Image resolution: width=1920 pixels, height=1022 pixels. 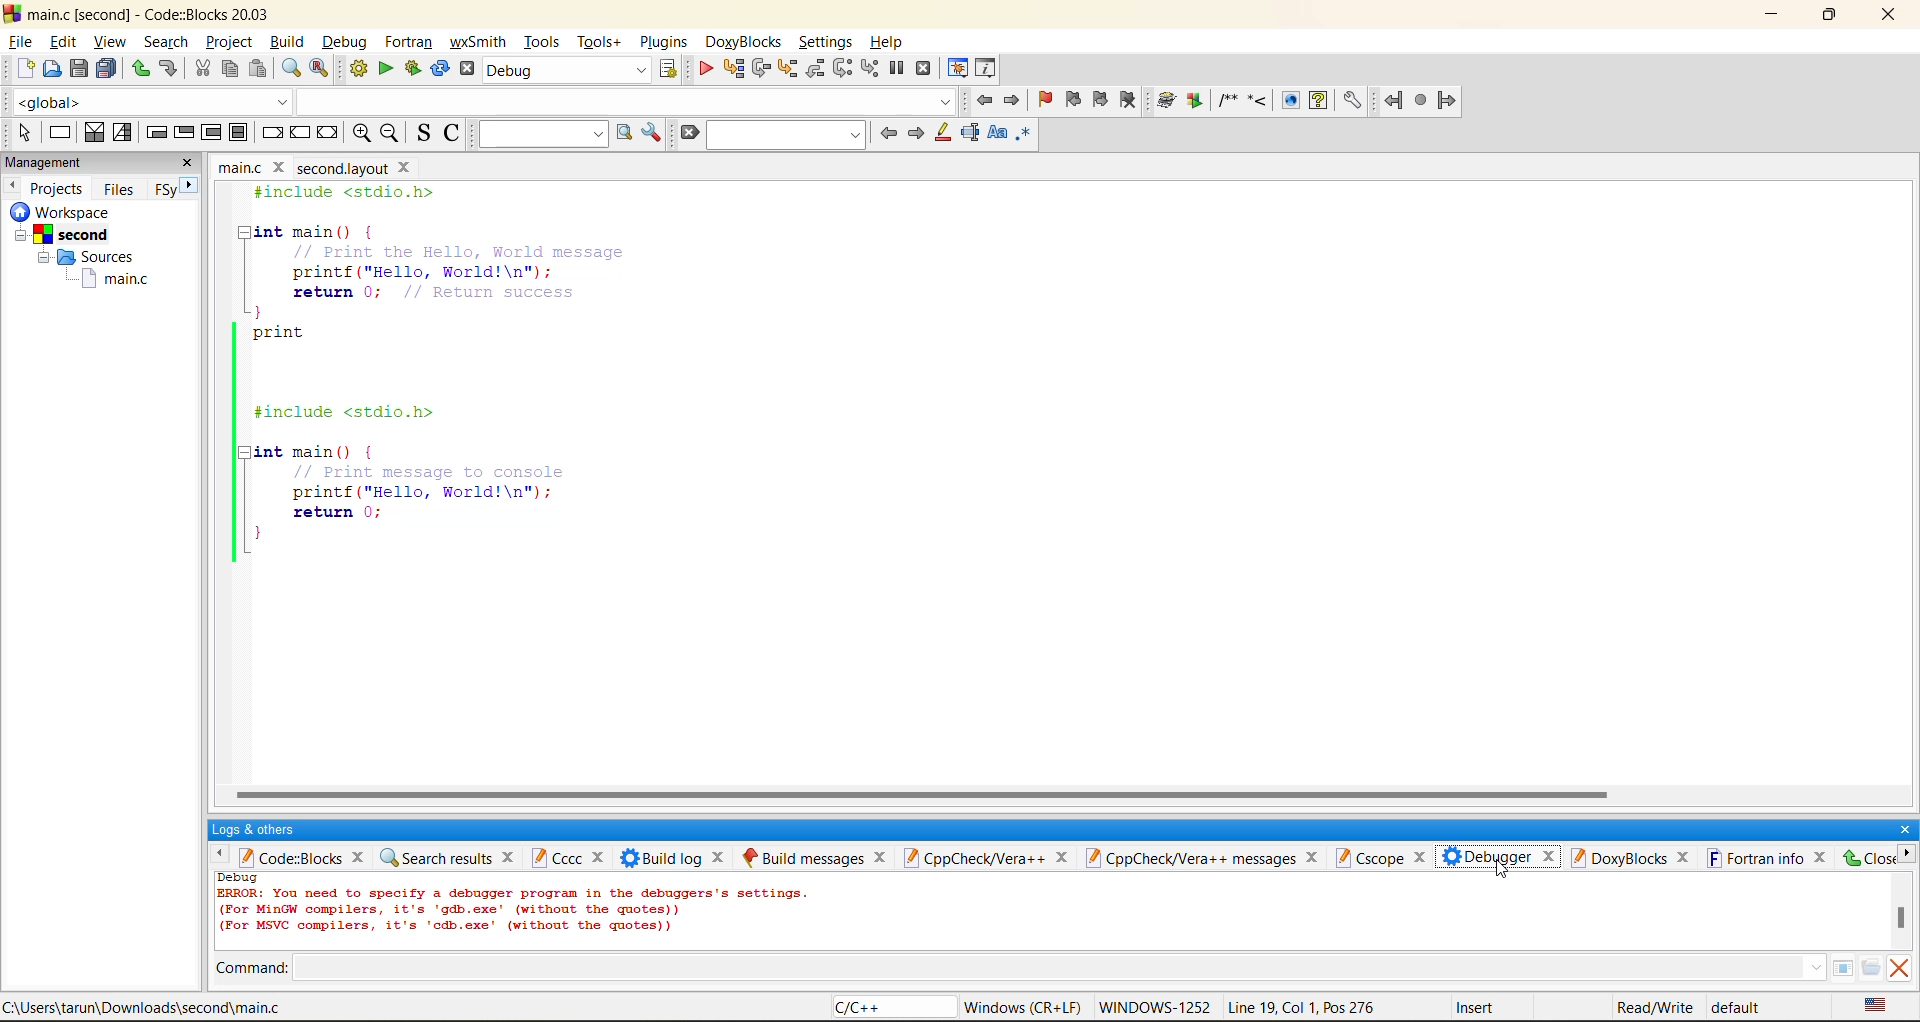 What do you see at coordinates (60, 187) in the screenshot?
I see `projects` at bounding box center [60, 187].